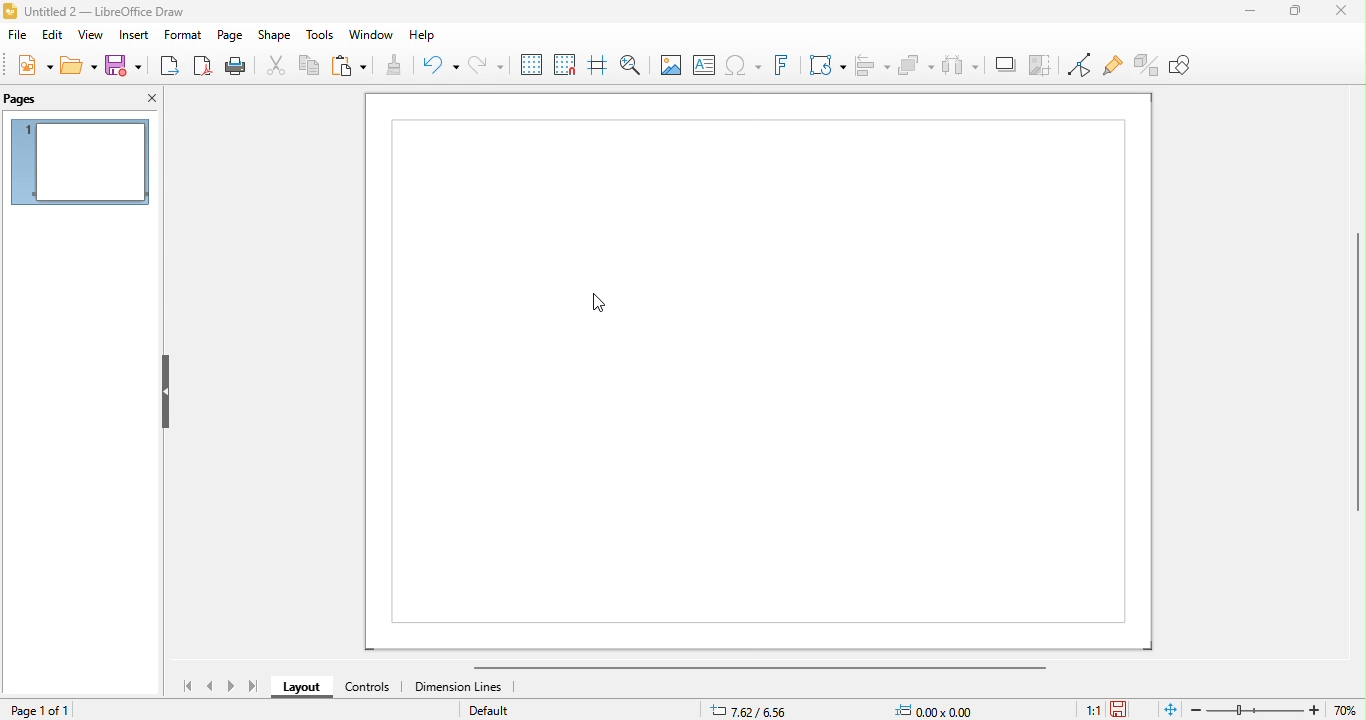 The image size is (1366, 720). What do you see at coordinates (940, 708) in the screenshot?
I see `0.00x0.00` at bounding box center [940, 708].